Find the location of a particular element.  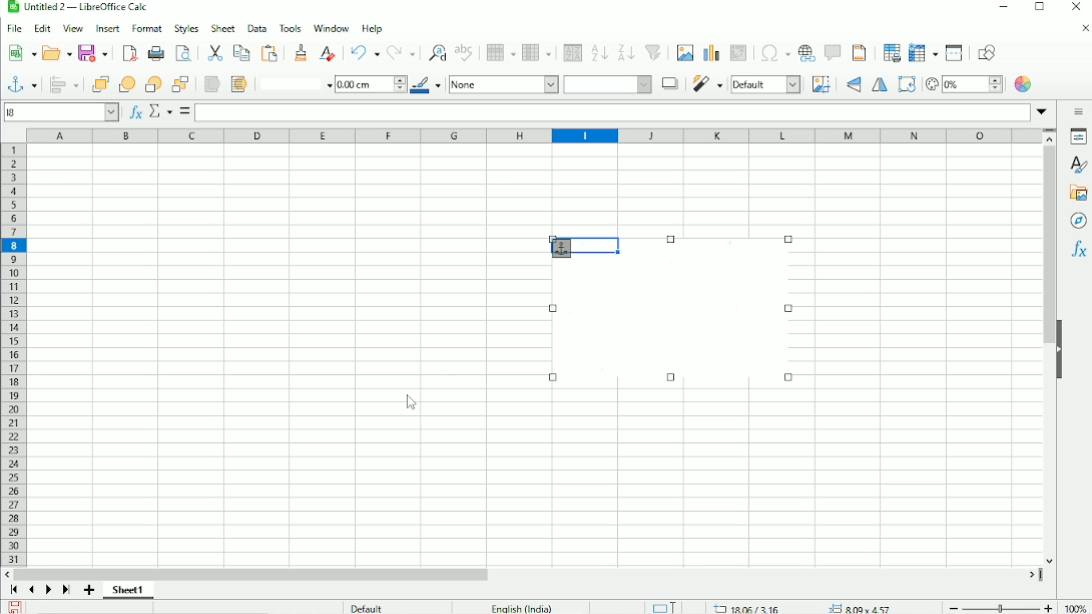

Gallery is located at coordinates (1078, 193).